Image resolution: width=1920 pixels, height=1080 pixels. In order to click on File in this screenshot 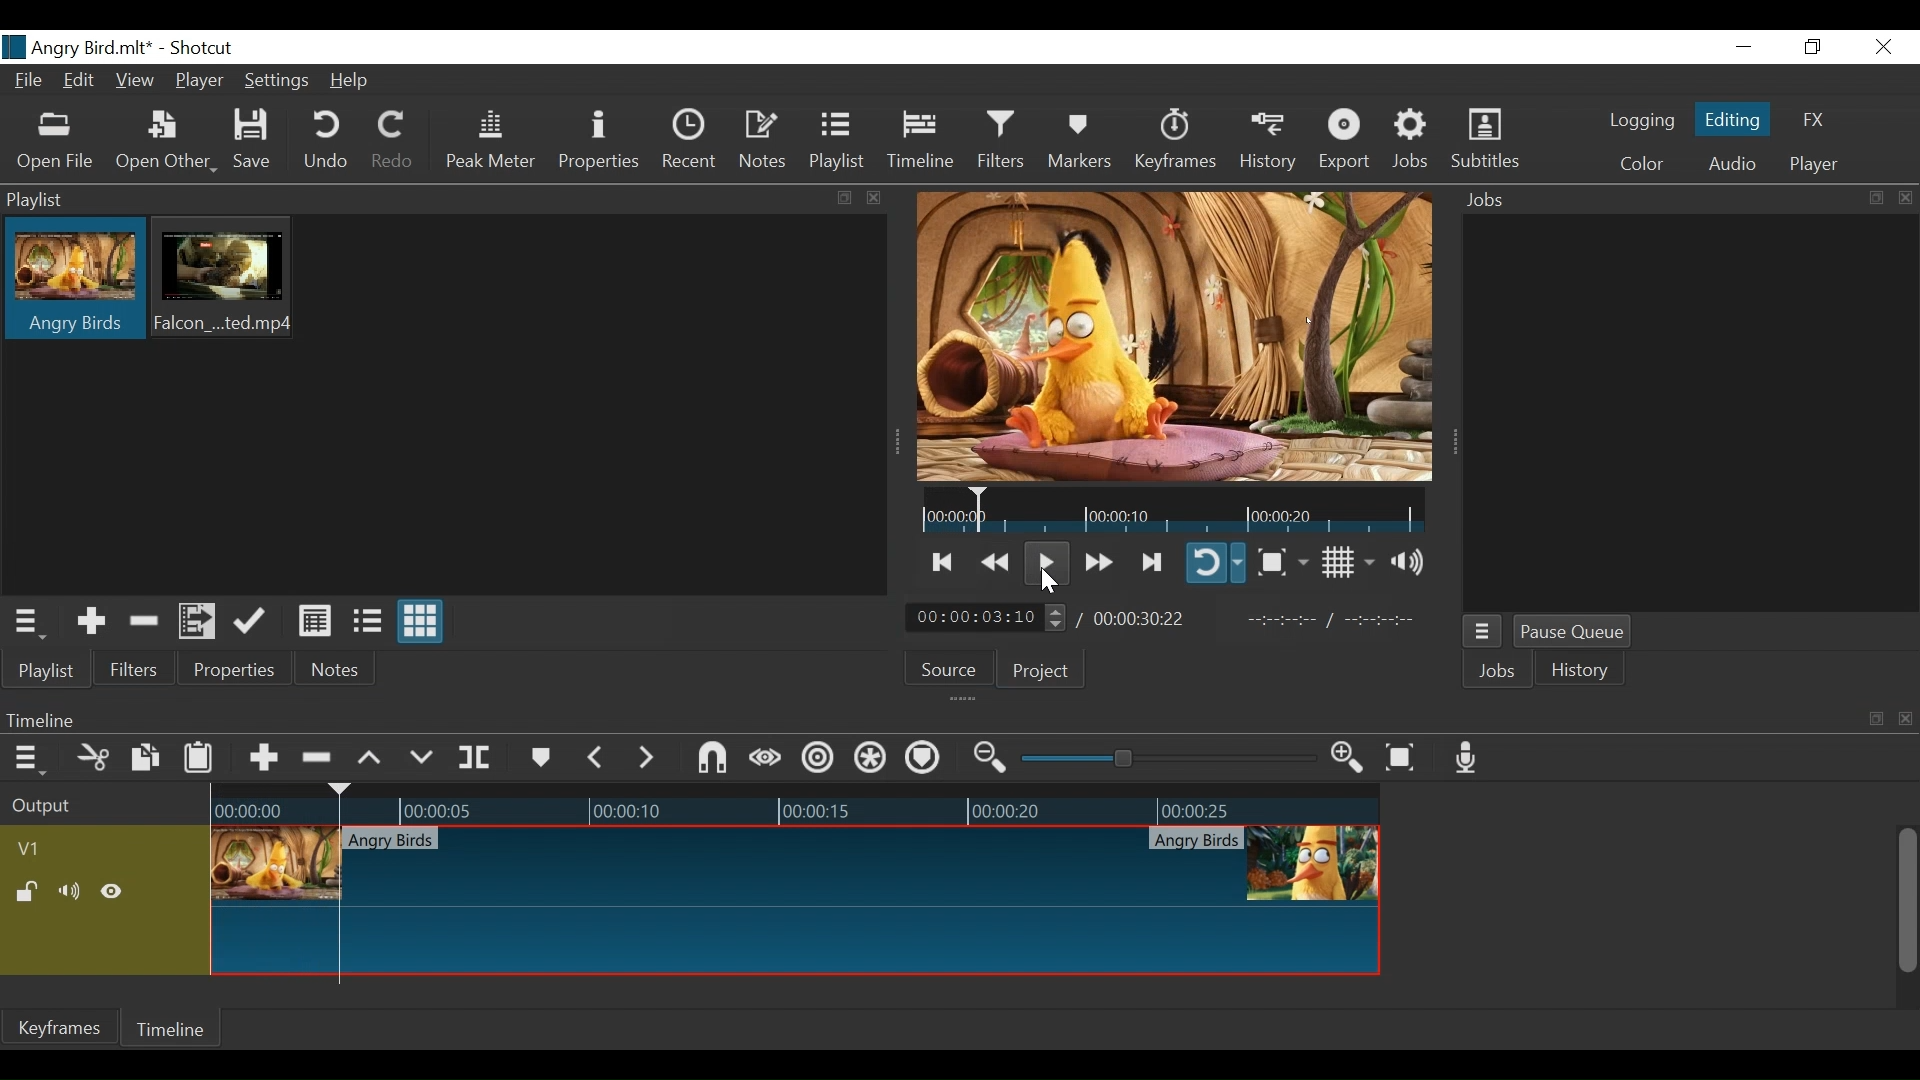, I will do `click(33, 82)`.